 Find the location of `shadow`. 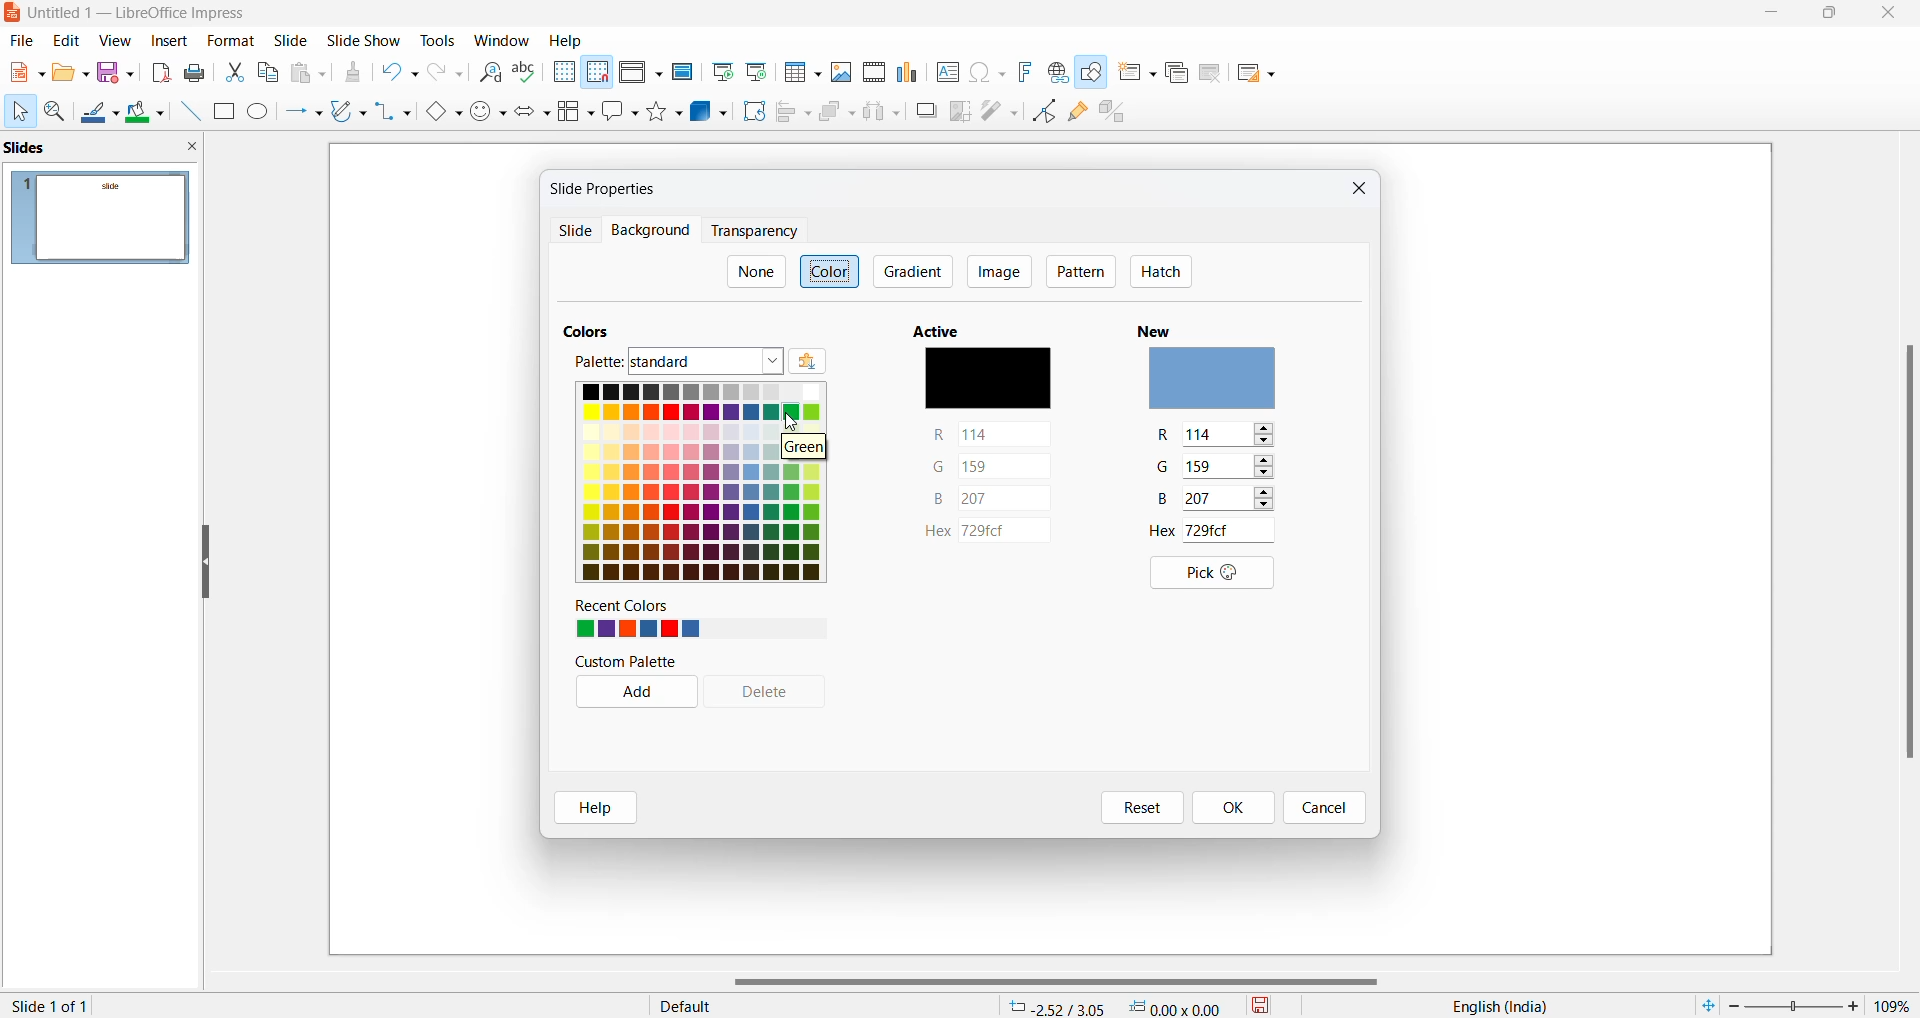

shadow is located at coordinates (926, 111).